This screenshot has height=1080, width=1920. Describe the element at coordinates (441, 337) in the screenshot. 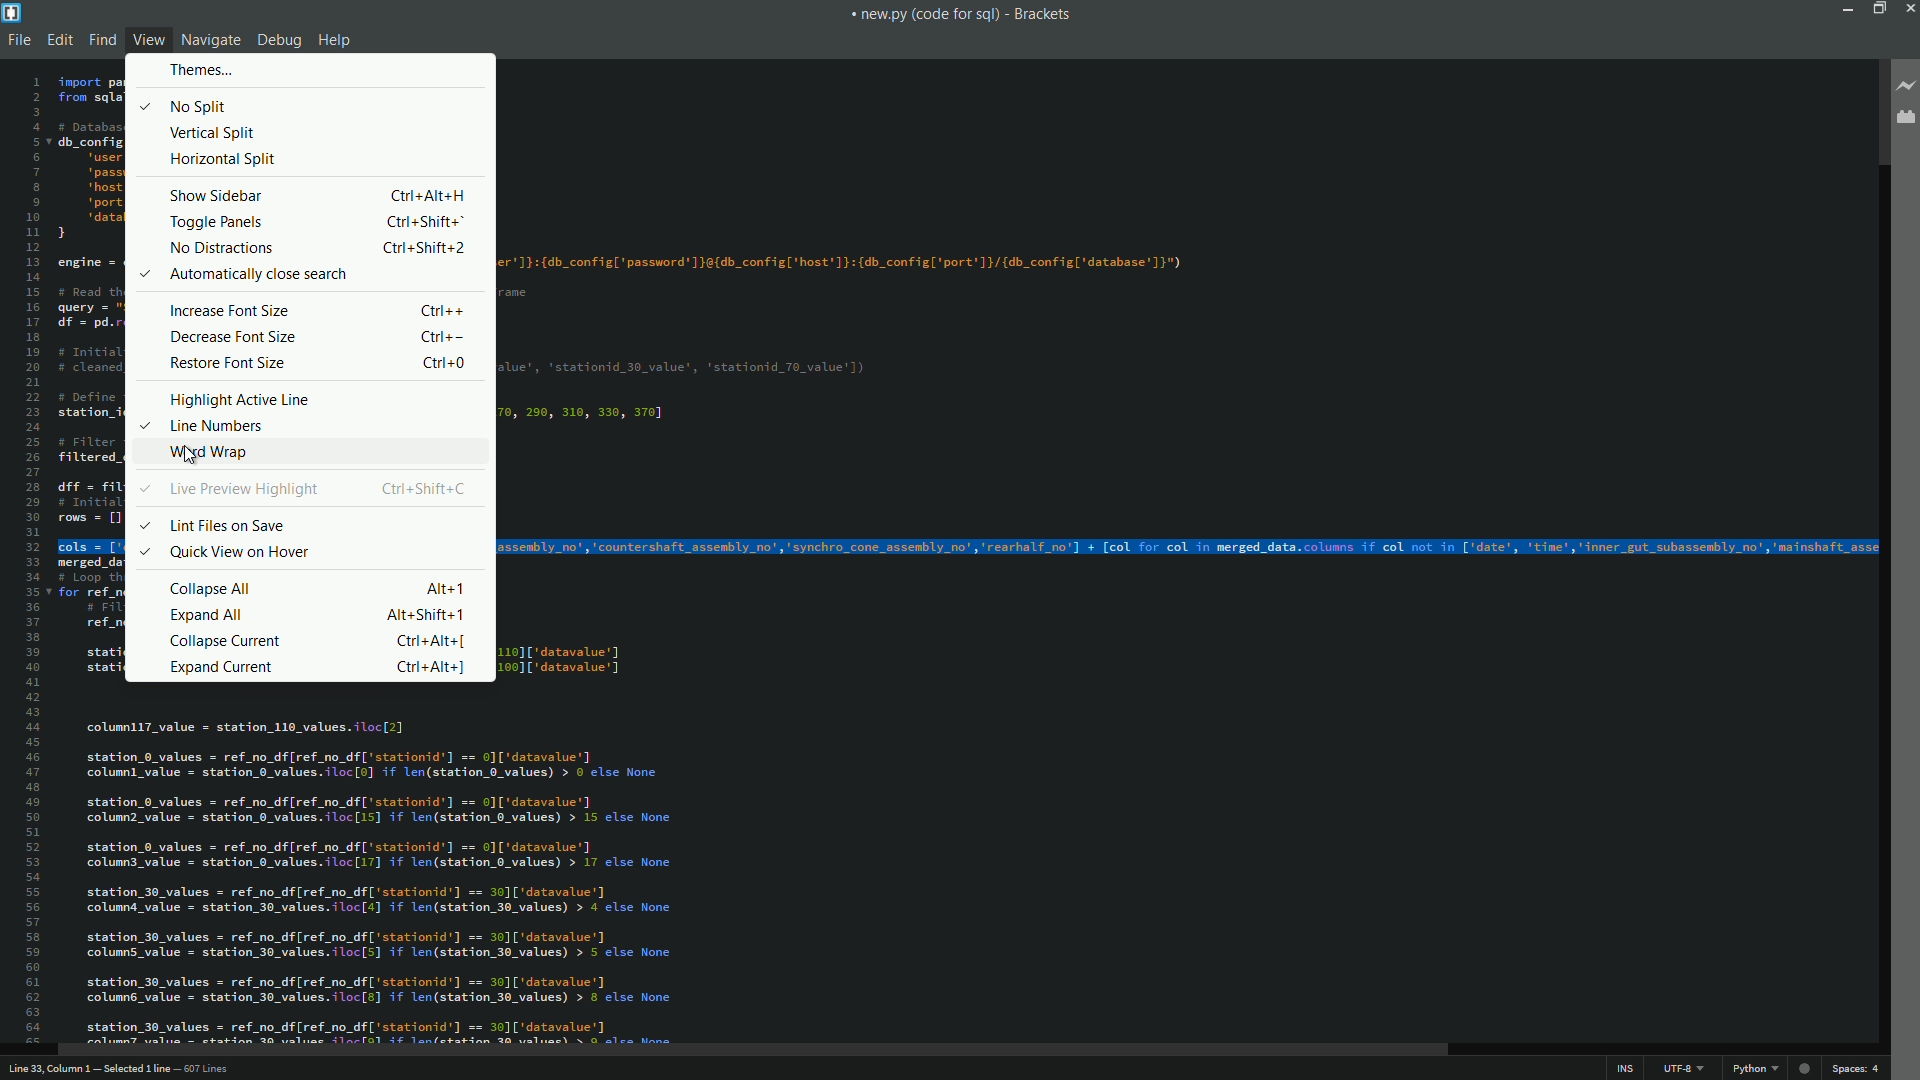

I see `keyboard shortcut` at that location.